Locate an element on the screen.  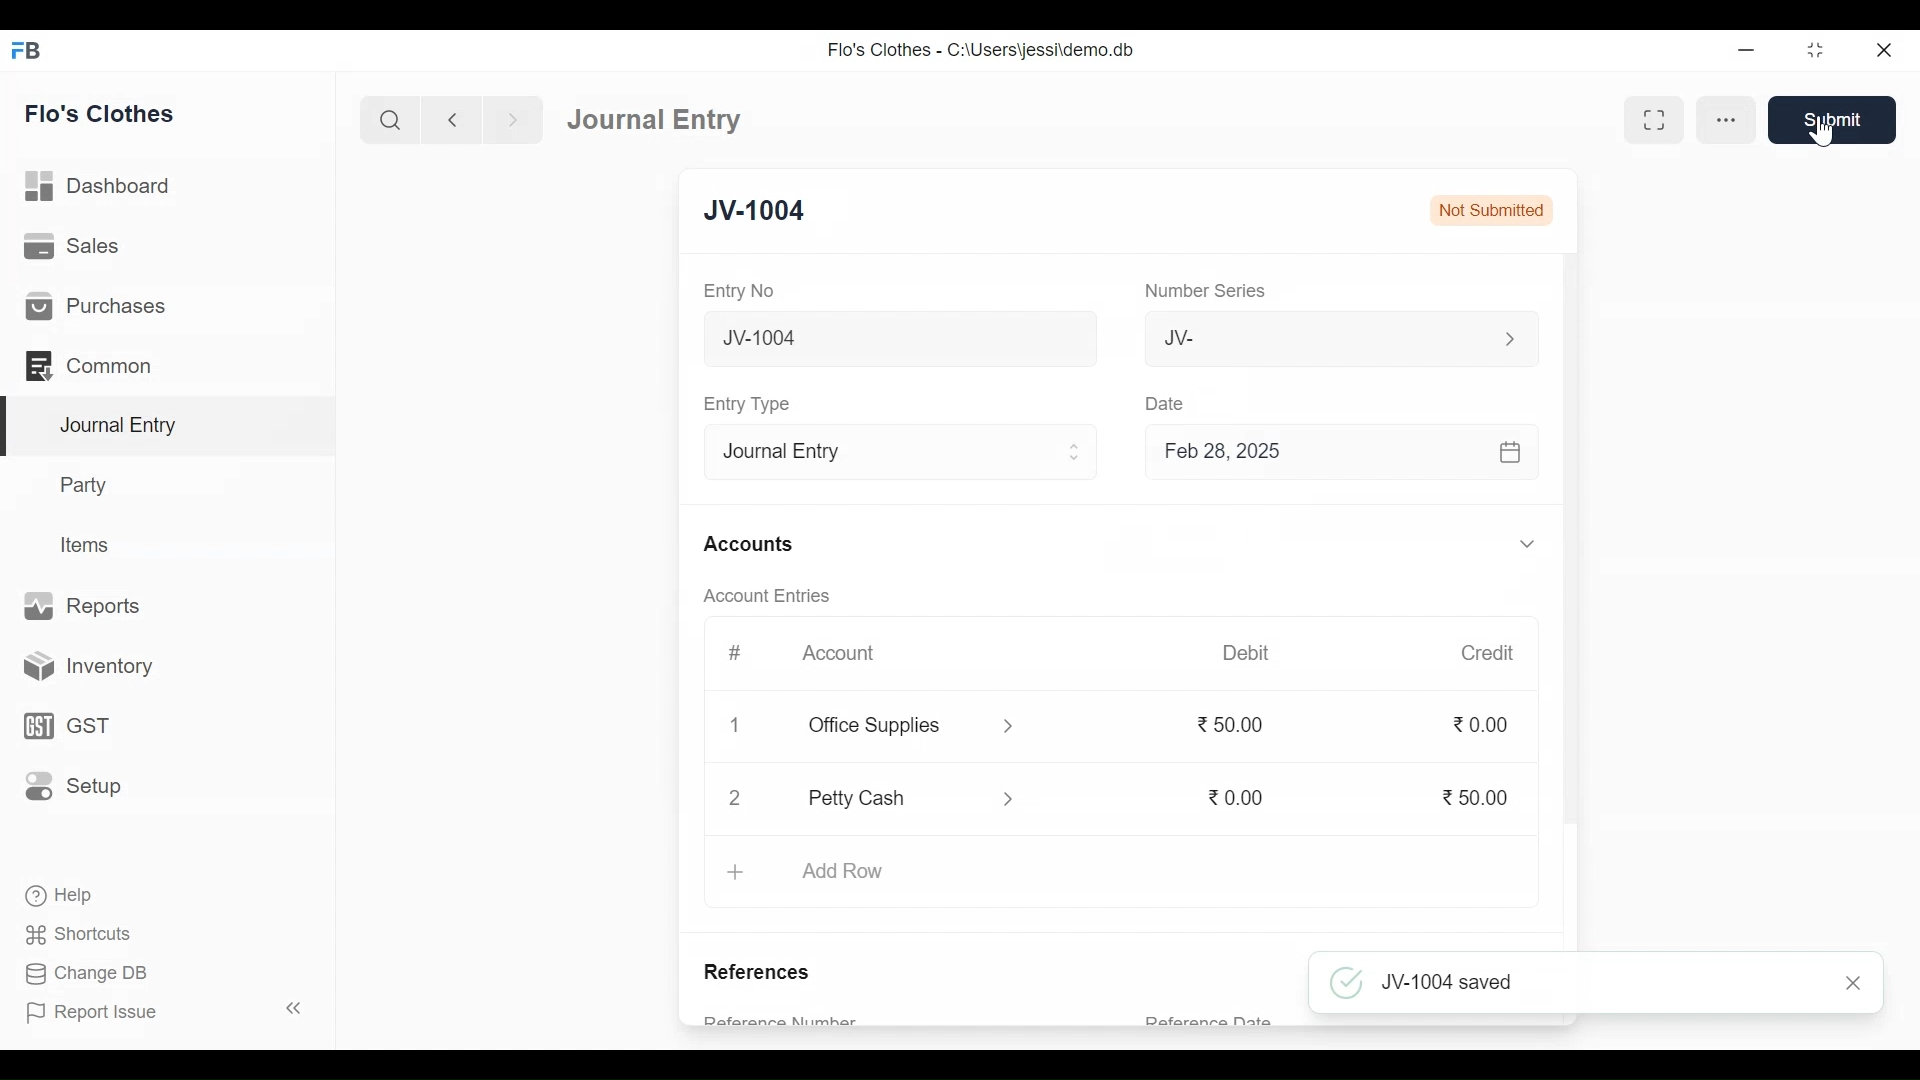
0.00 is located at coordinates (1485, 726).